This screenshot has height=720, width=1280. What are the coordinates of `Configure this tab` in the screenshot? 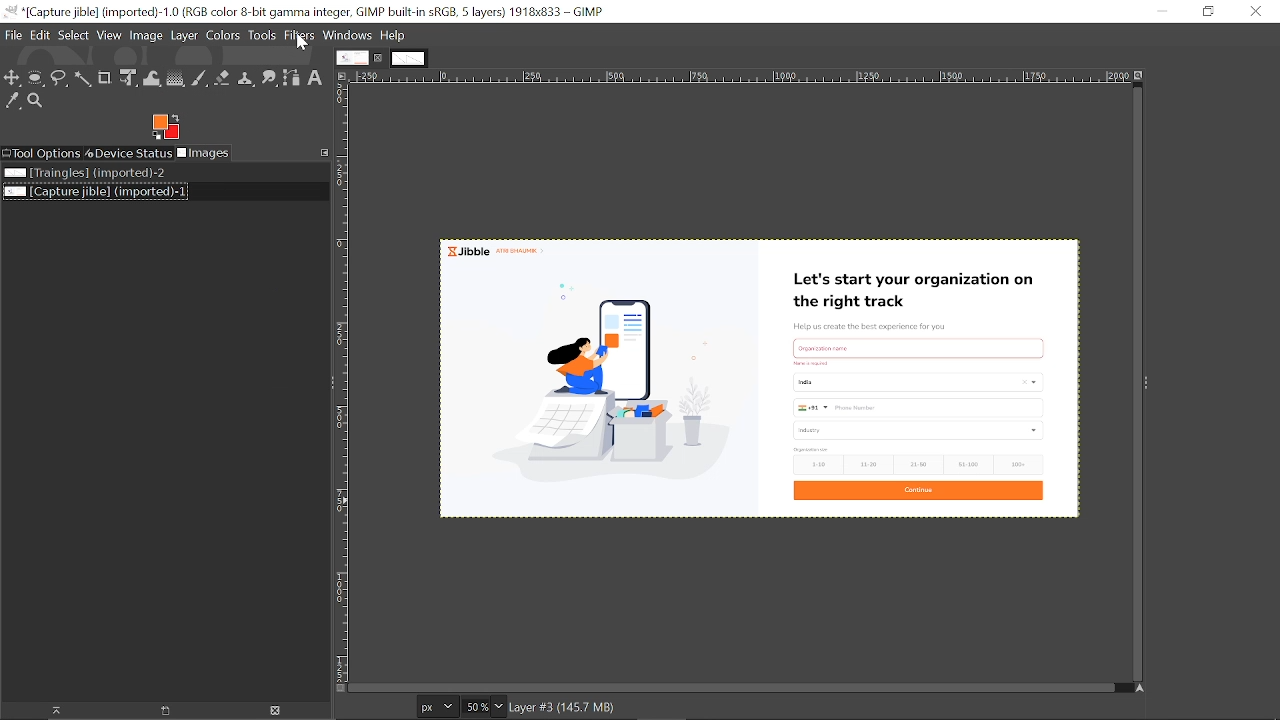 It's located at (340, 76).